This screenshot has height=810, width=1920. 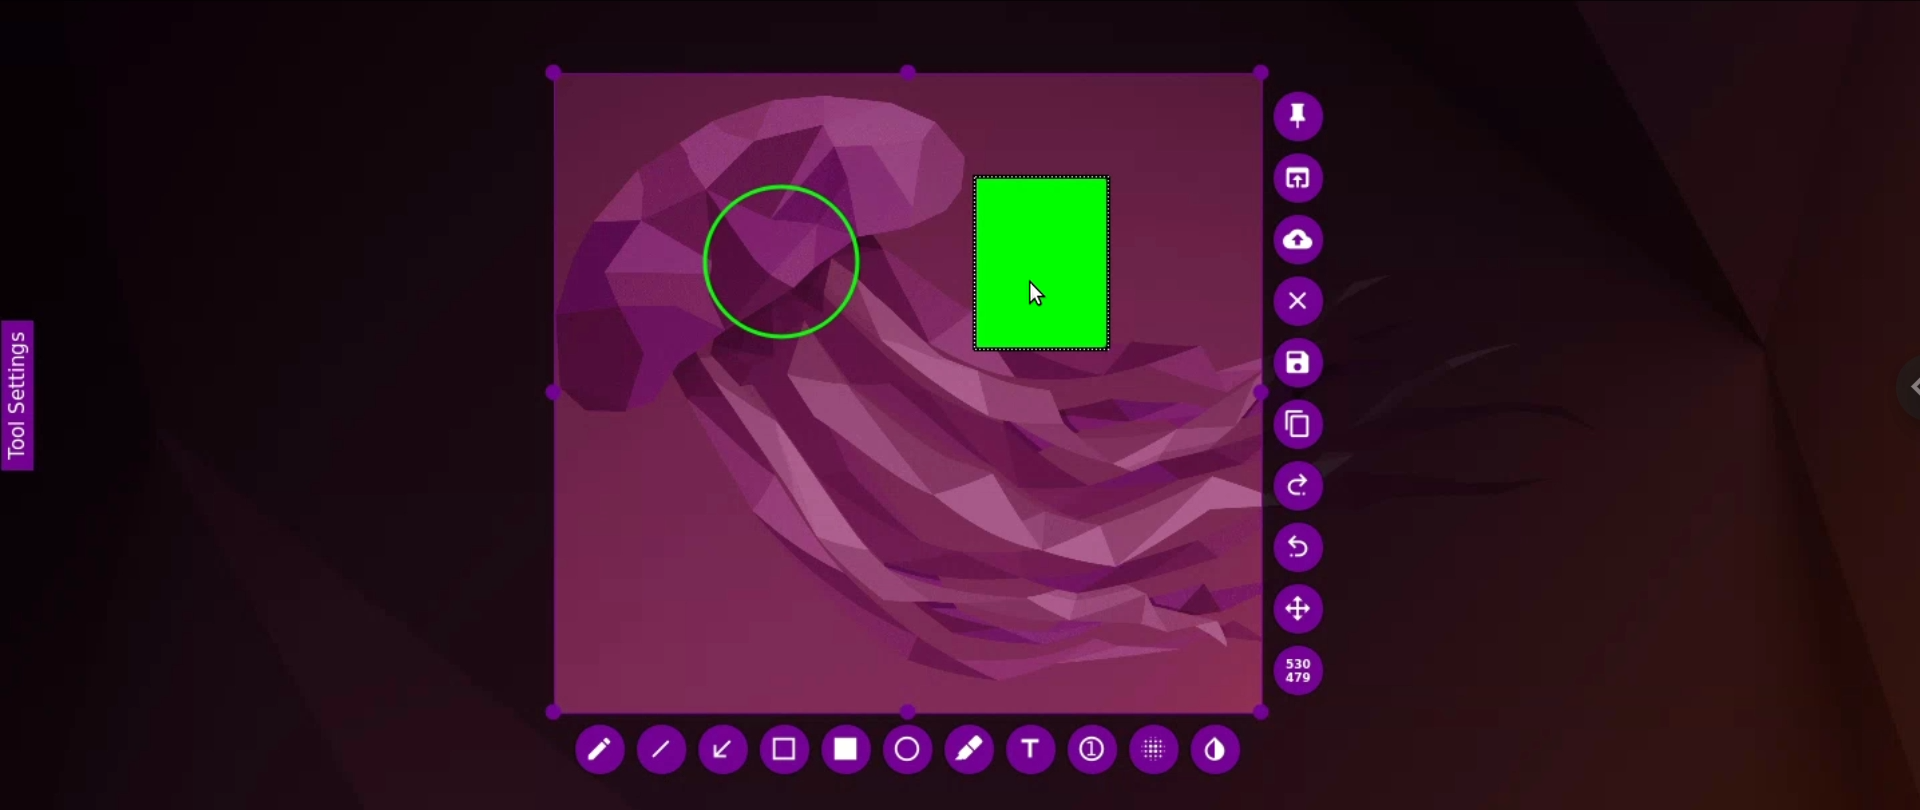 What do you see at coordinates (1298, 545) in the screenshot?
I see `redo` at bounding box center [1298, 545].